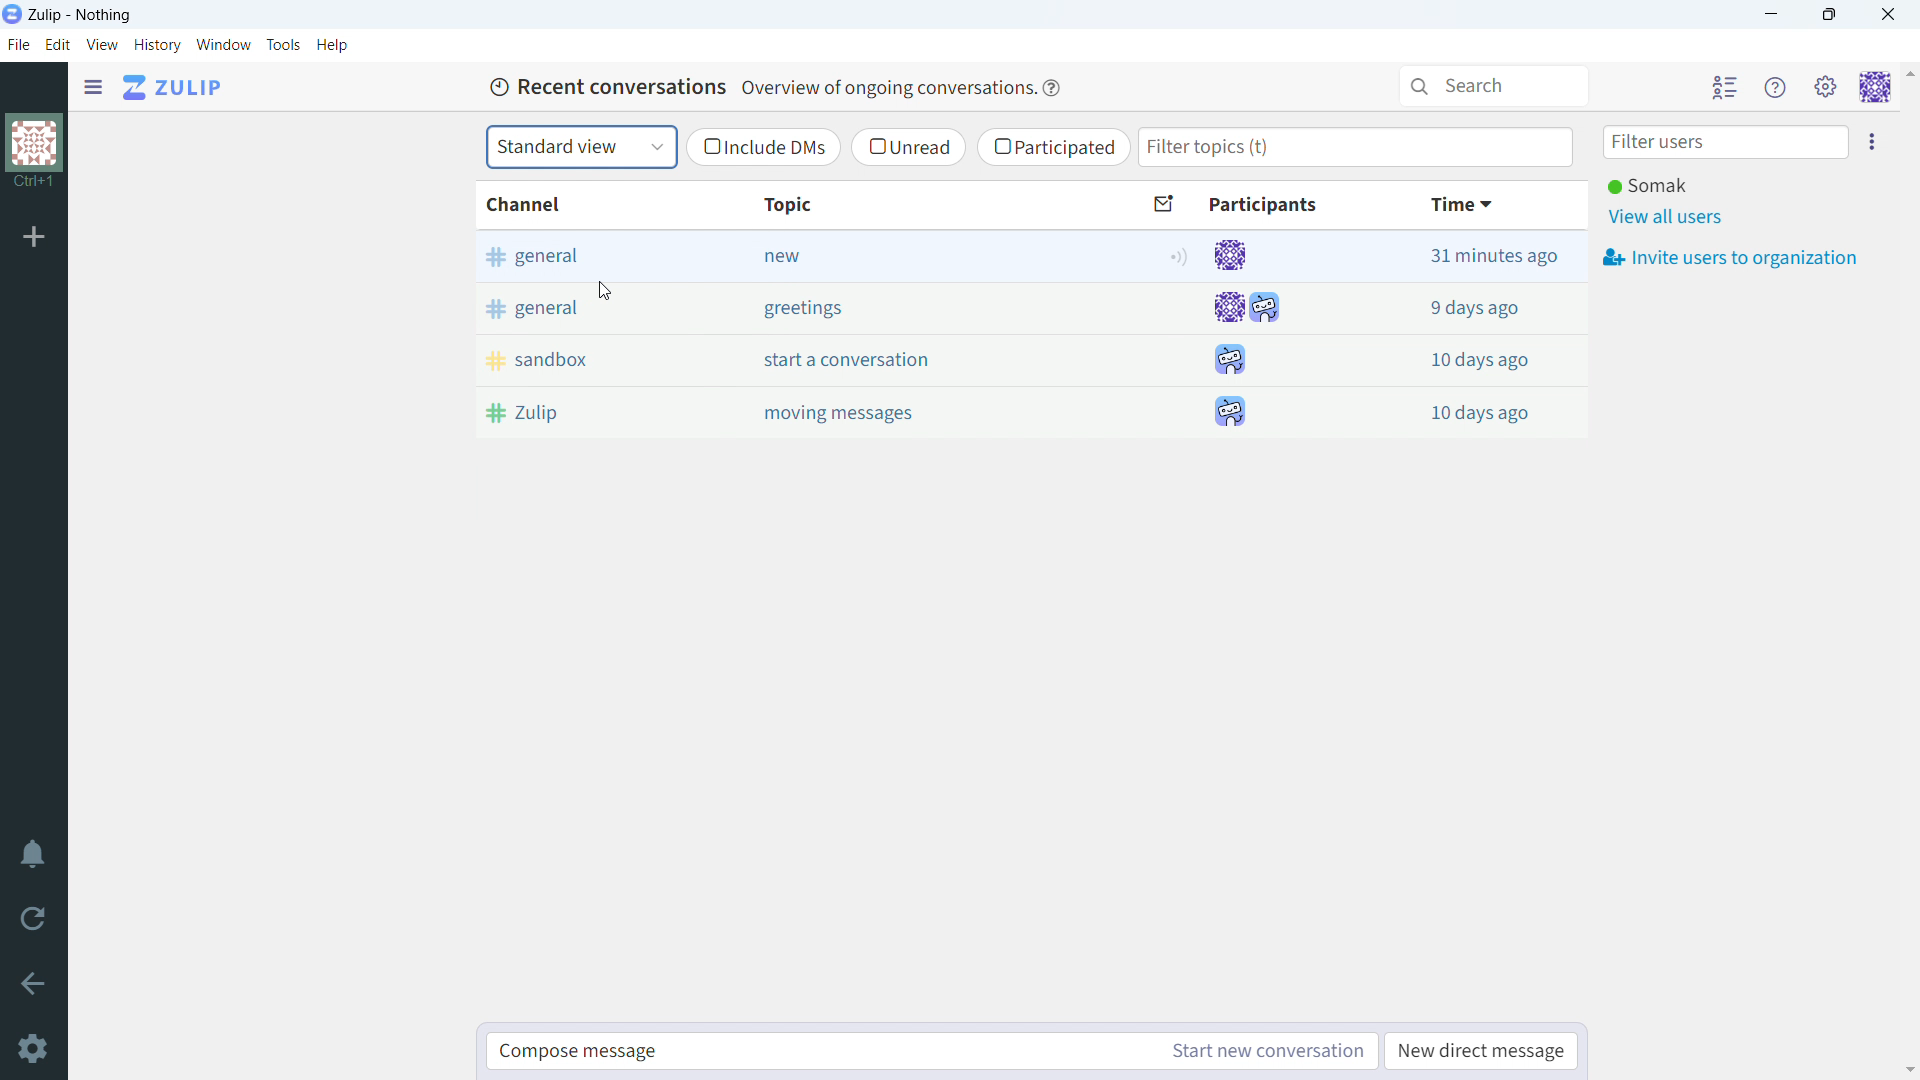 The height and width of the screenshot is (1080, 1920). I want to click on follow, so click(1175, 257).